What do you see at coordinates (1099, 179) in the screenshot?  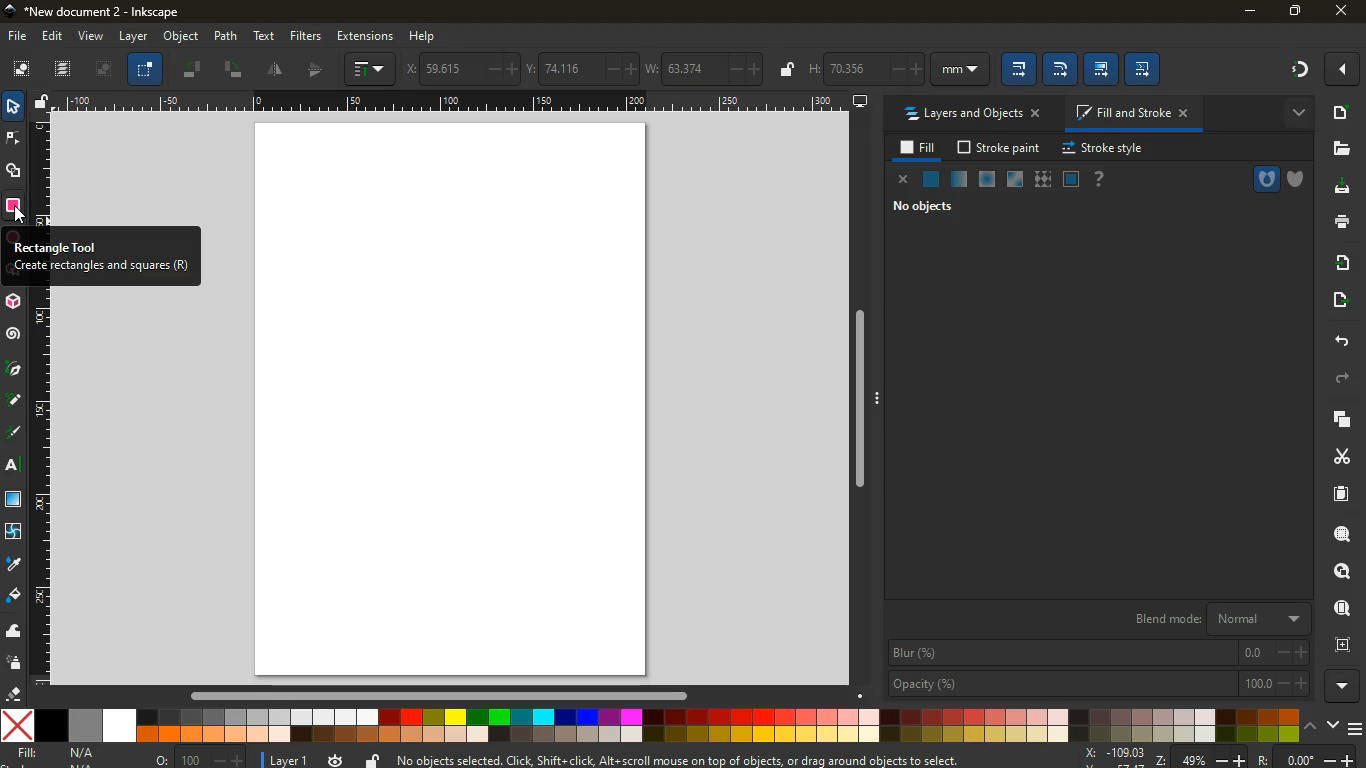 I see `help` at bounding box center [1099, 179].